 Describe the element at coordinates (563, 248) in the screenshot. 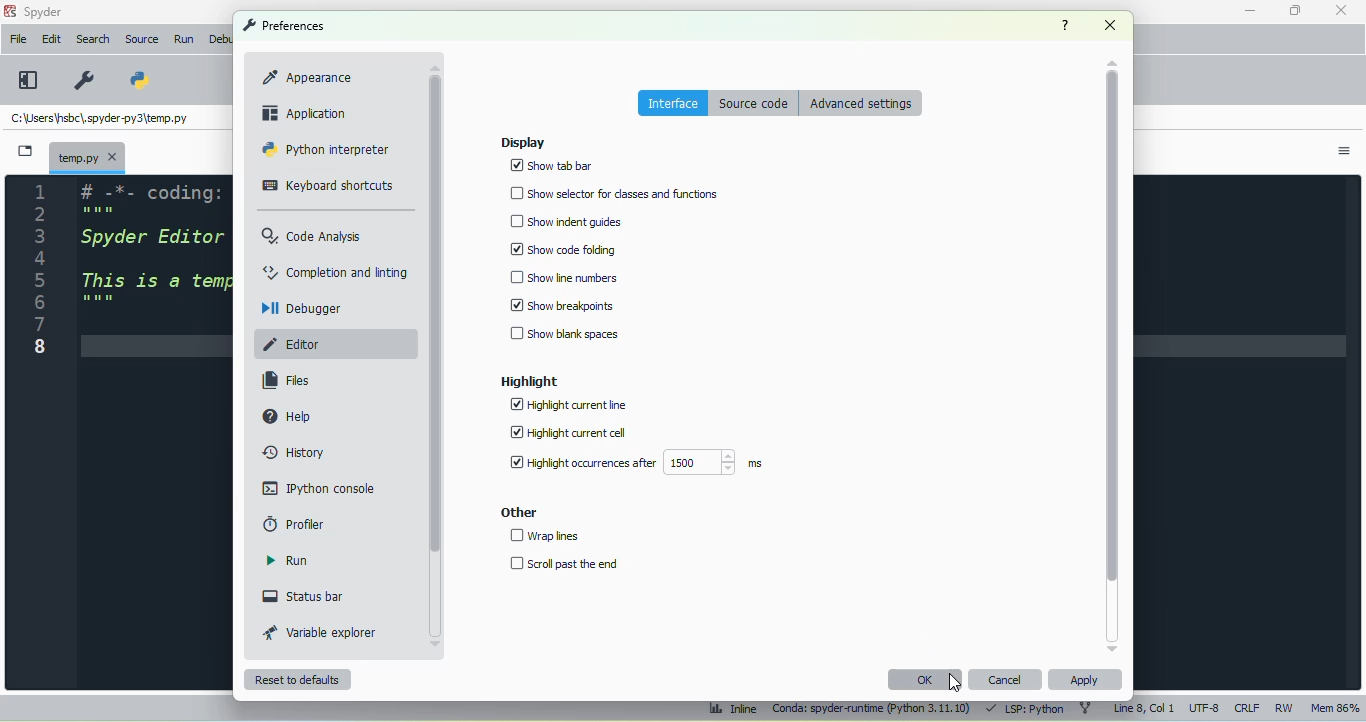

I see `show code folding` at that location.